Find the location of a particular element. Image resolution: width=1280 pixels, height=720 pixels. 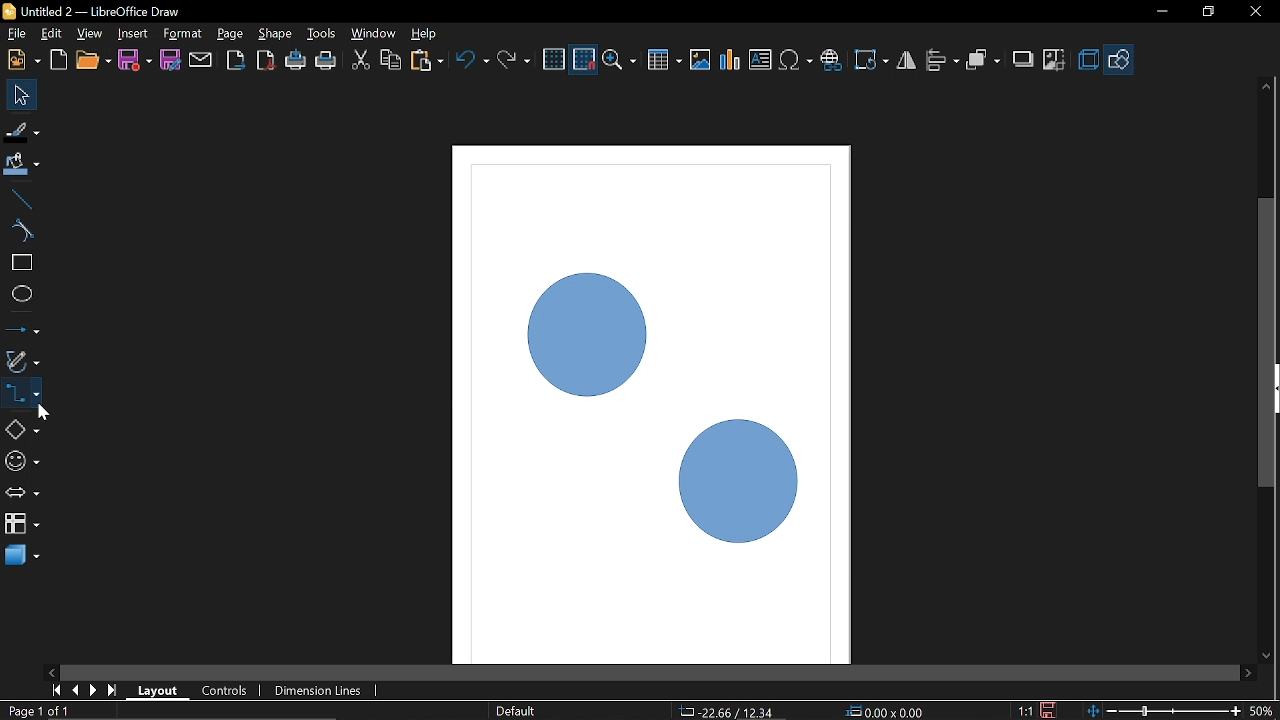

Snap to grid is located at coordinates (585, 60).